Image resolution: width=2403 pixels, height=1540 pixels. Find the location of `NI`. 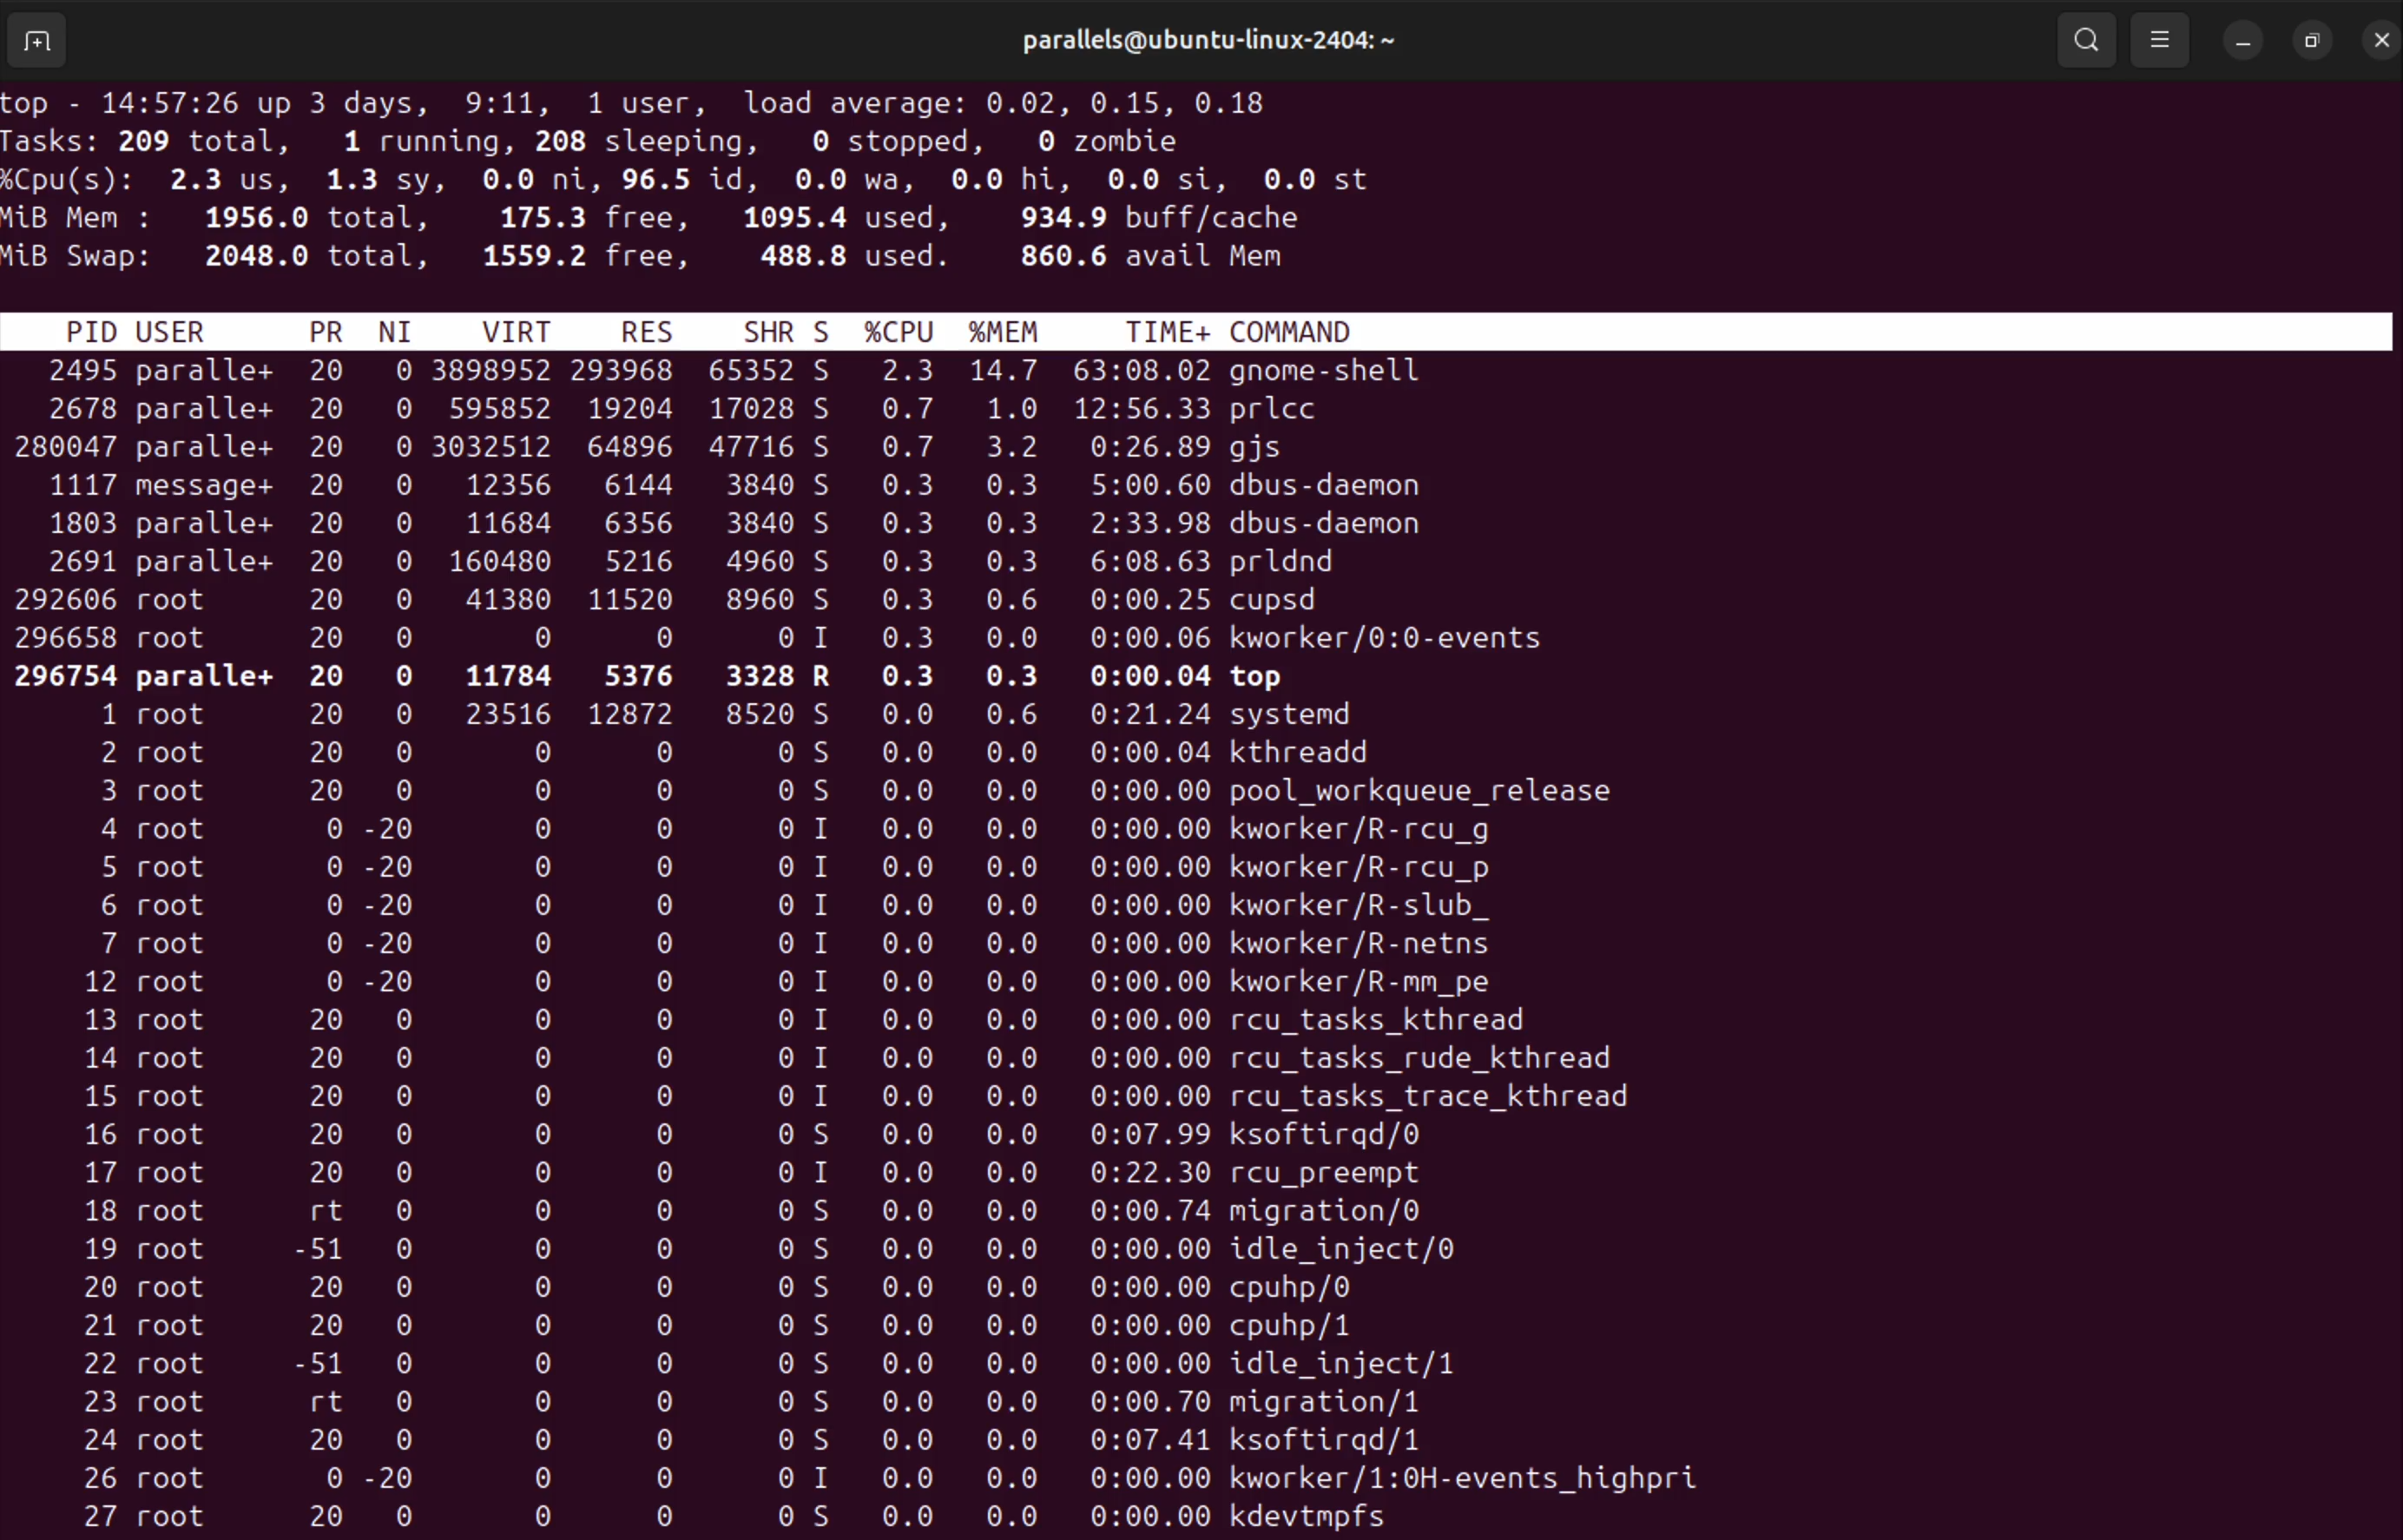

NI is located at coordinates (406, 330).